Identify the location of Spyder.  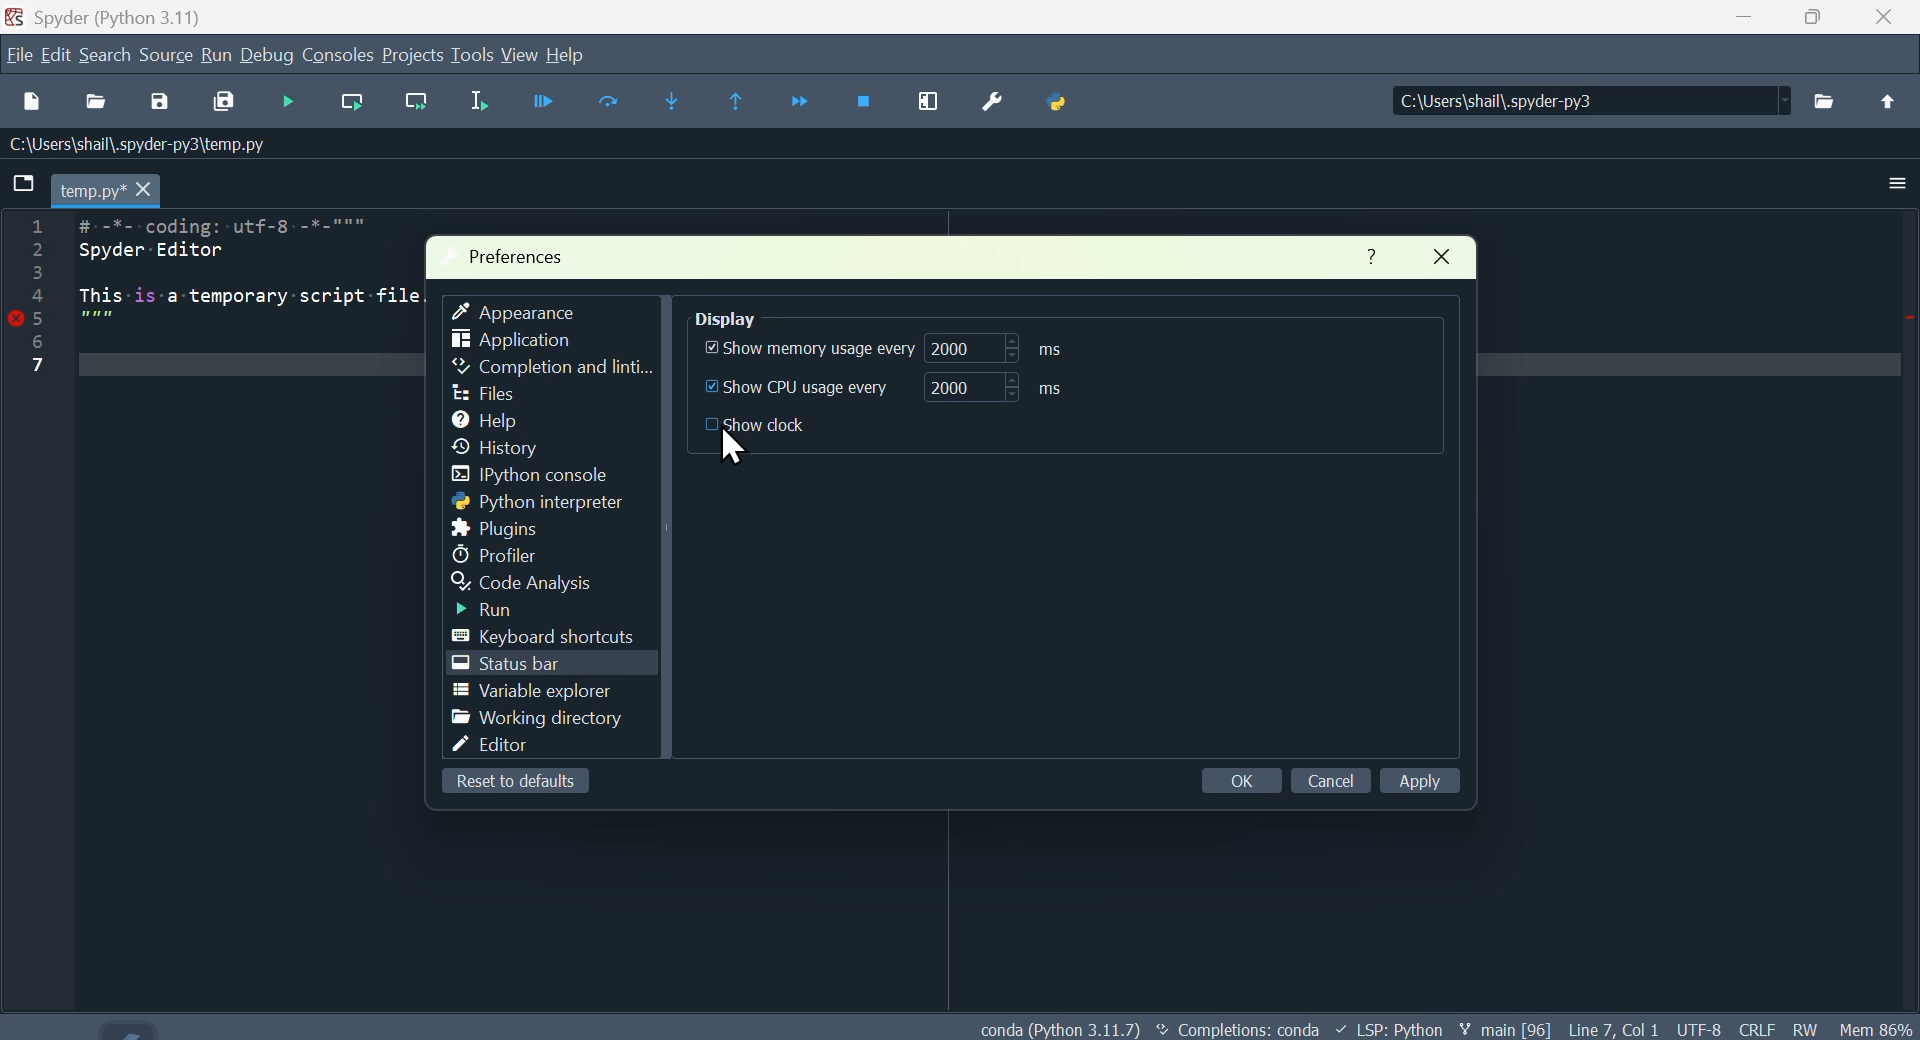
(127, 16).